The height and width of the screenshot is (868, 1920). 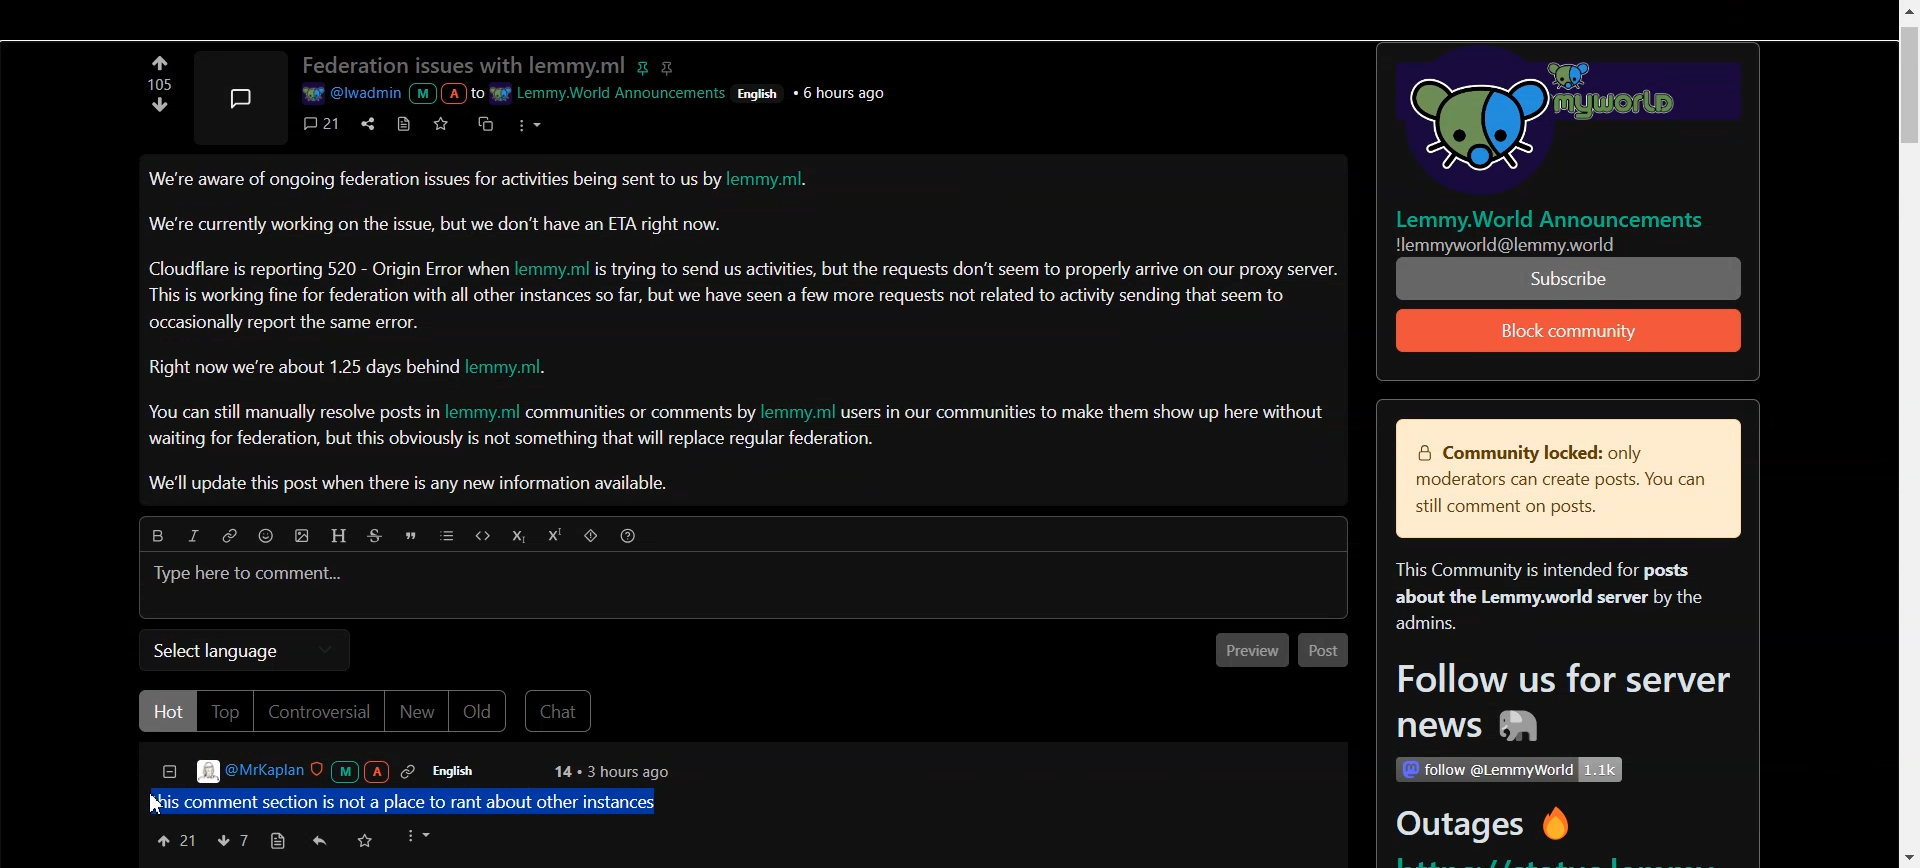 What do you see at coordinates (482, 413) in the screenshot?
I see `lemmy.ml` at bounding box center [482, 413].